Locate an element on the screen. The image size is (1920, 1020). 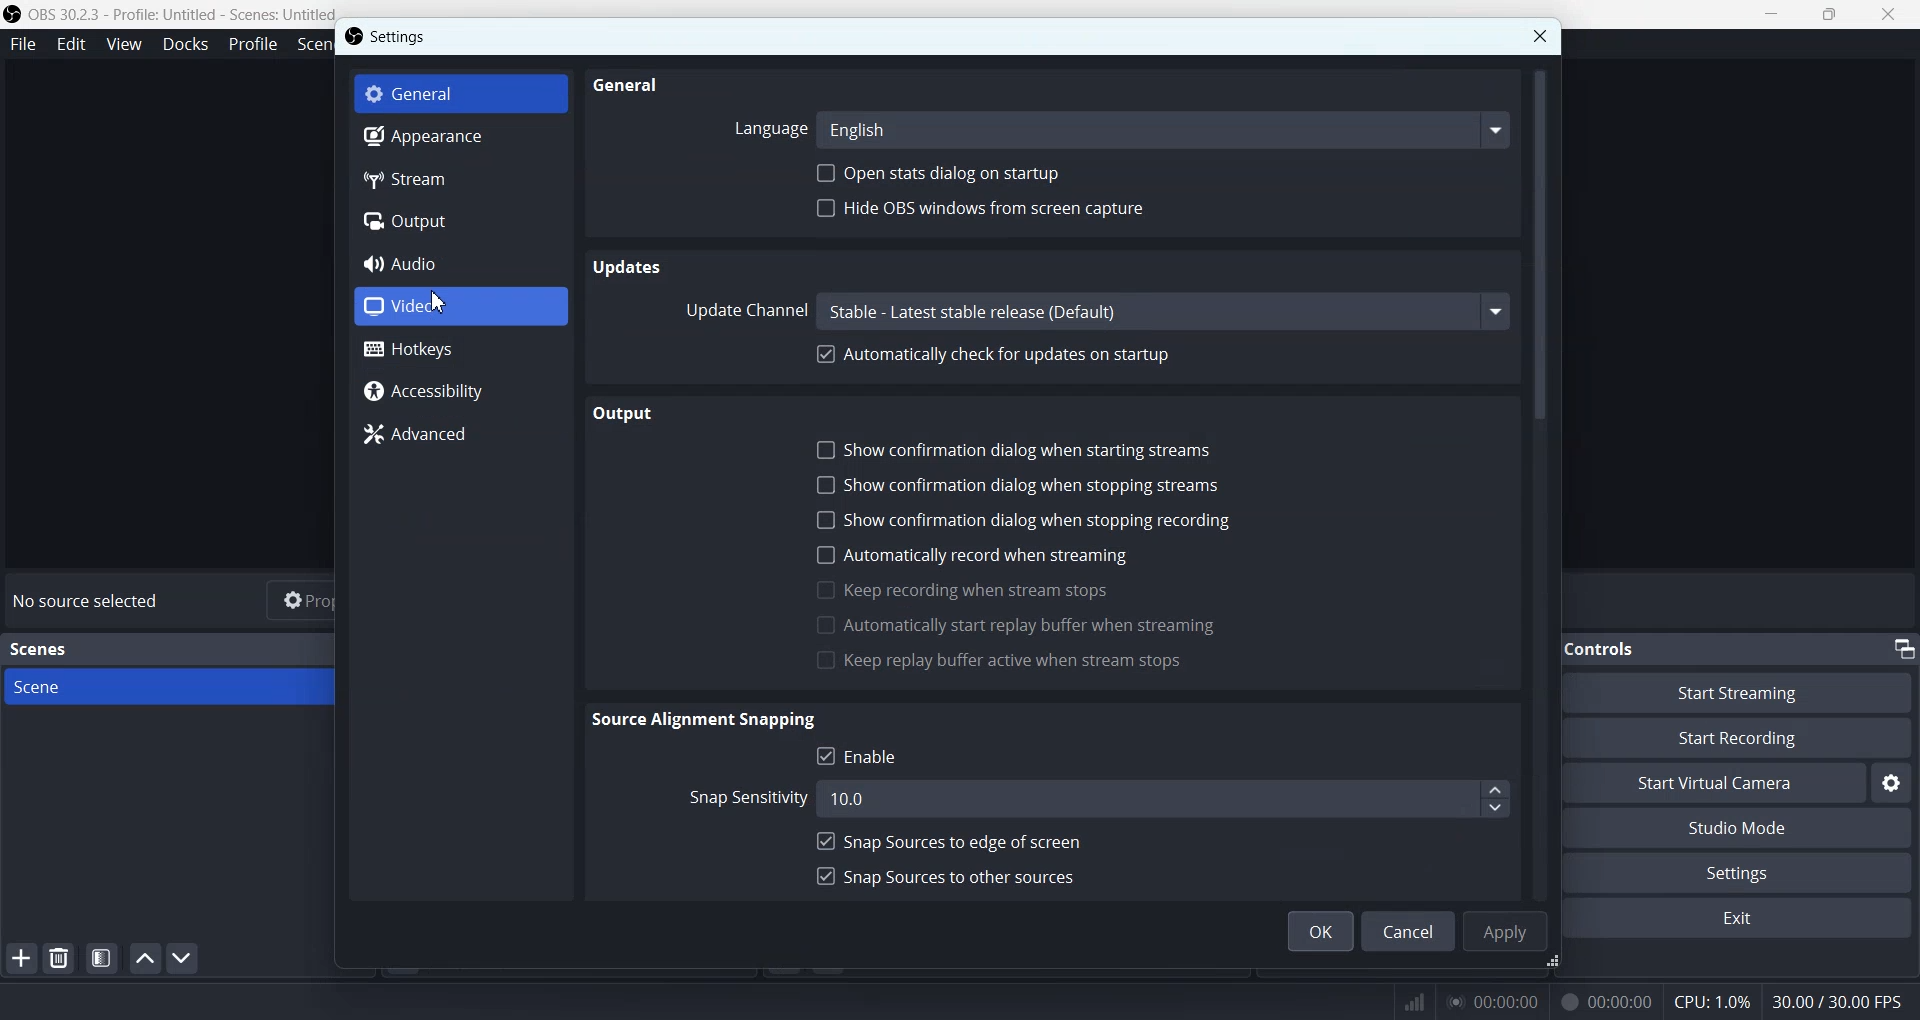
checkbox is located at coordinates (823, 874).